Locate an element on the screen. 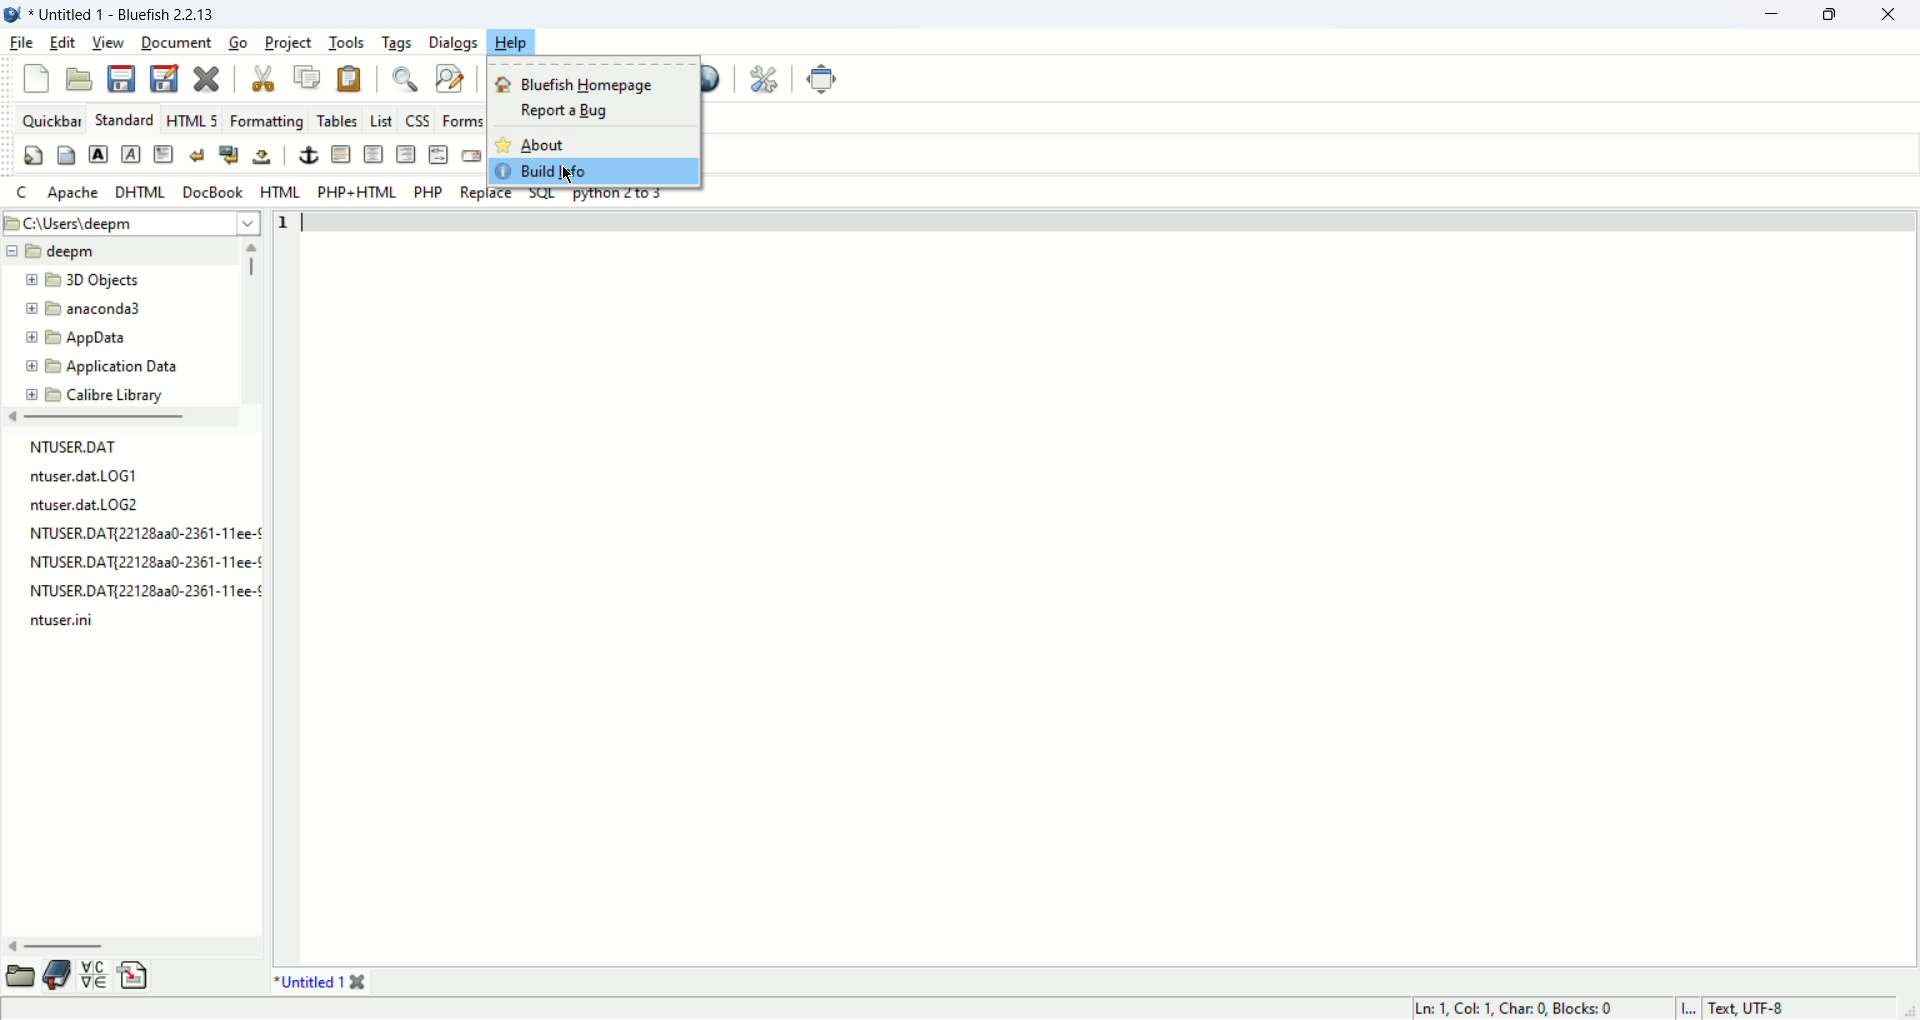 The width and height of the screenshot is (1920, 1020). line number is located at coordinates (286, 586).